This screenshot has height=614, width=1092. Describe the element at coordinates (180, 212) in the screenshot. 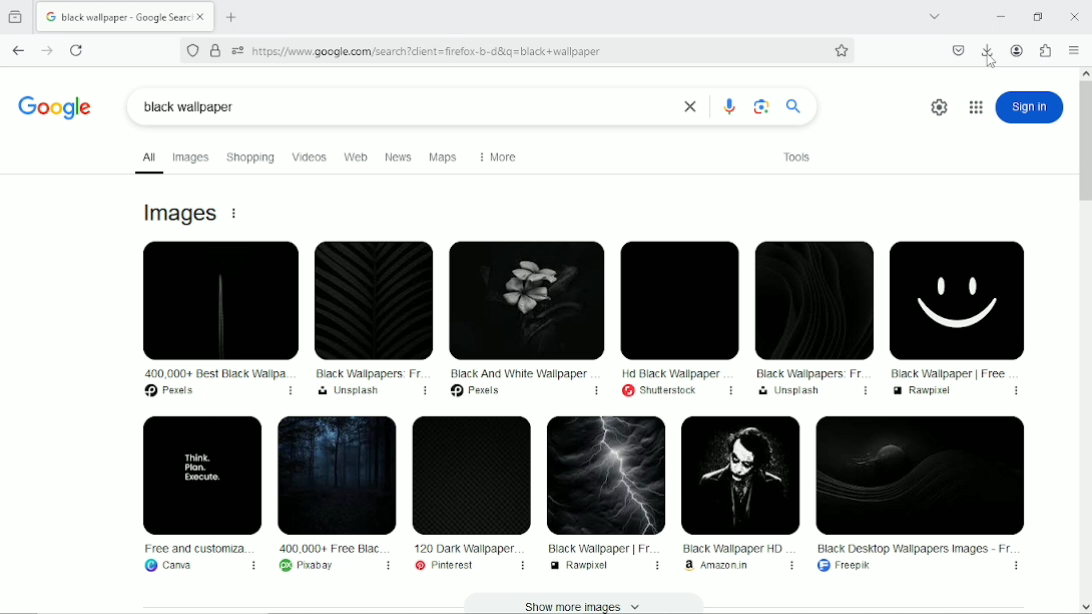

I see `Images` at that location.